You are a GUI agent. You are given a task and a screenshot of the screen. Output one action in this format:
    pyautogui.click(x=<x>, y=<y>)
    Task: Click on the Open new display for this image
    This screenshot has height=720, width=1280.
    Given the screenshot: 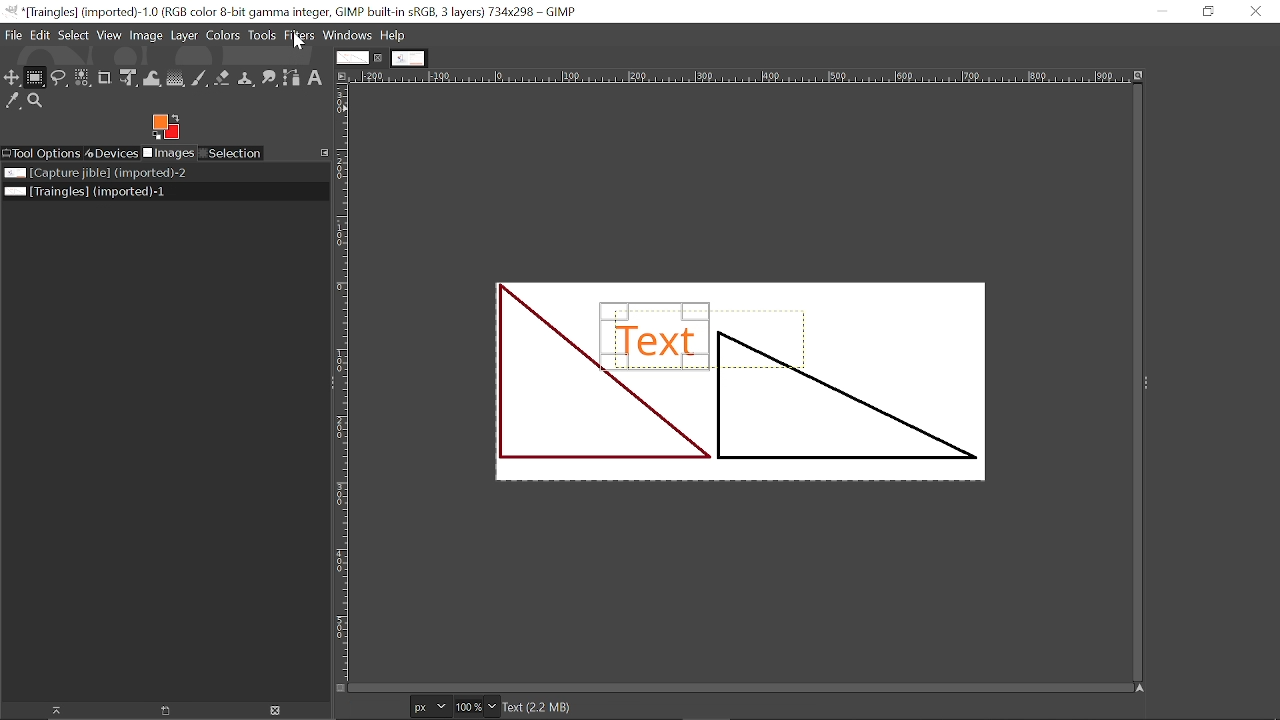 What is the action you would take?
    pyautogui.click(x=165, y=711)
    